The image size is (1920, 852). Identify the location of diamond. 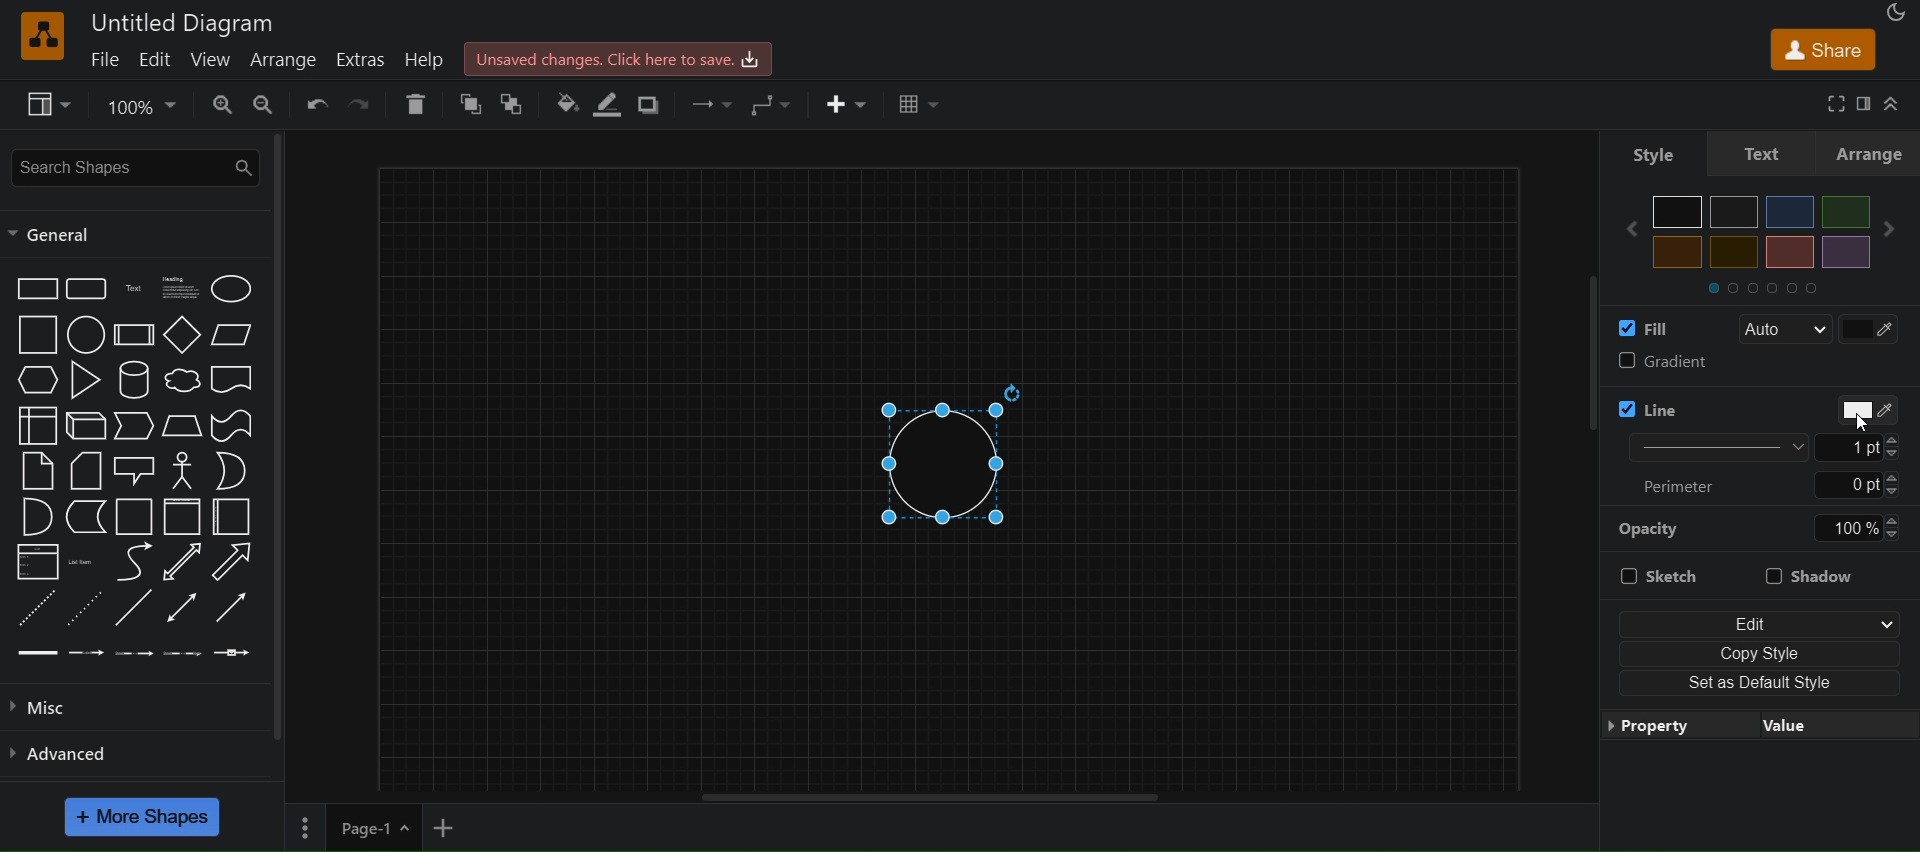
(182, 337).